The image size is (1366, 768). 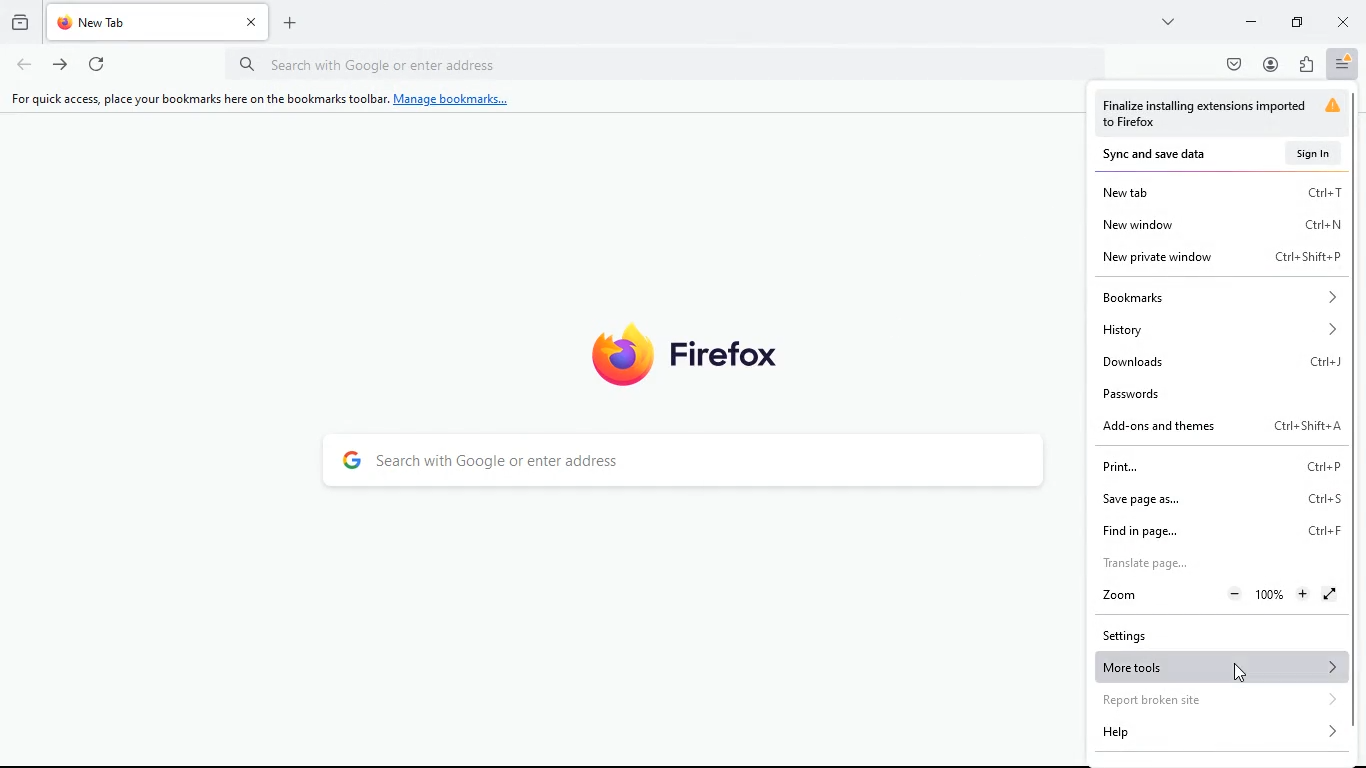 I want to click on menu, so click(x=1344, y=64).